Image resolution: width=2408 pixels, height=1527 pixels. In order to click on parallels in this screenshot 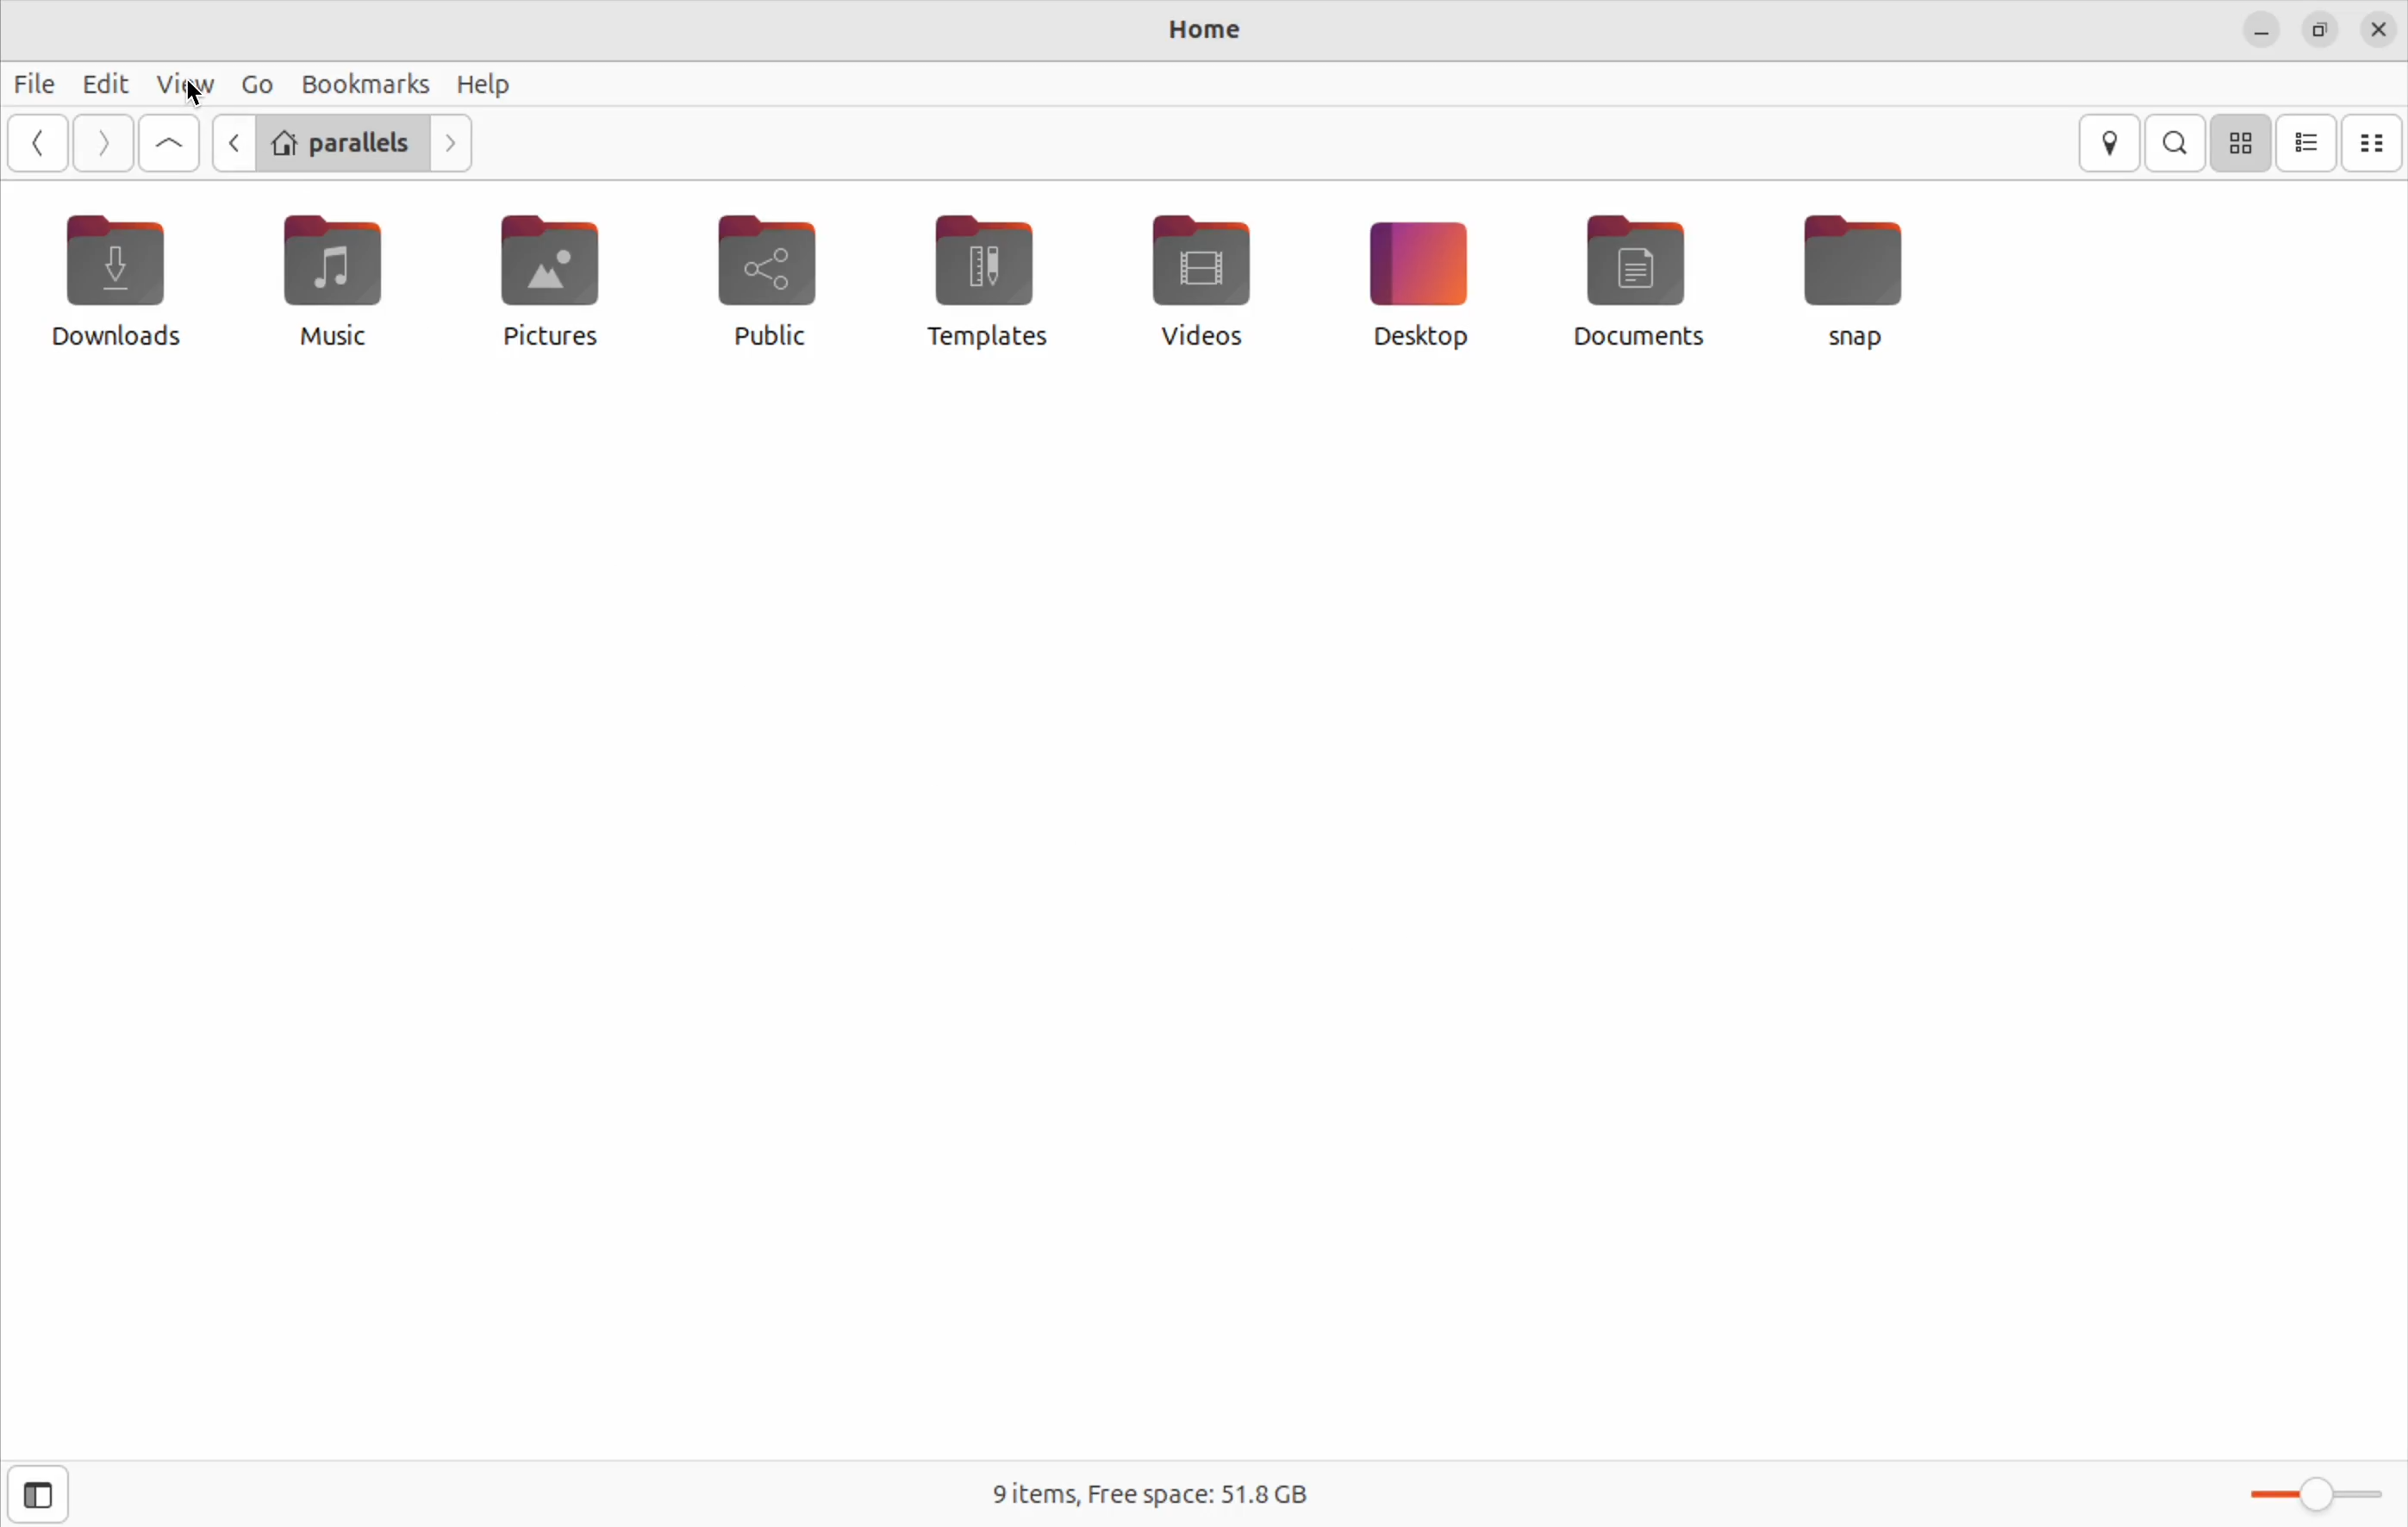, I will do `click(345, 144)`.